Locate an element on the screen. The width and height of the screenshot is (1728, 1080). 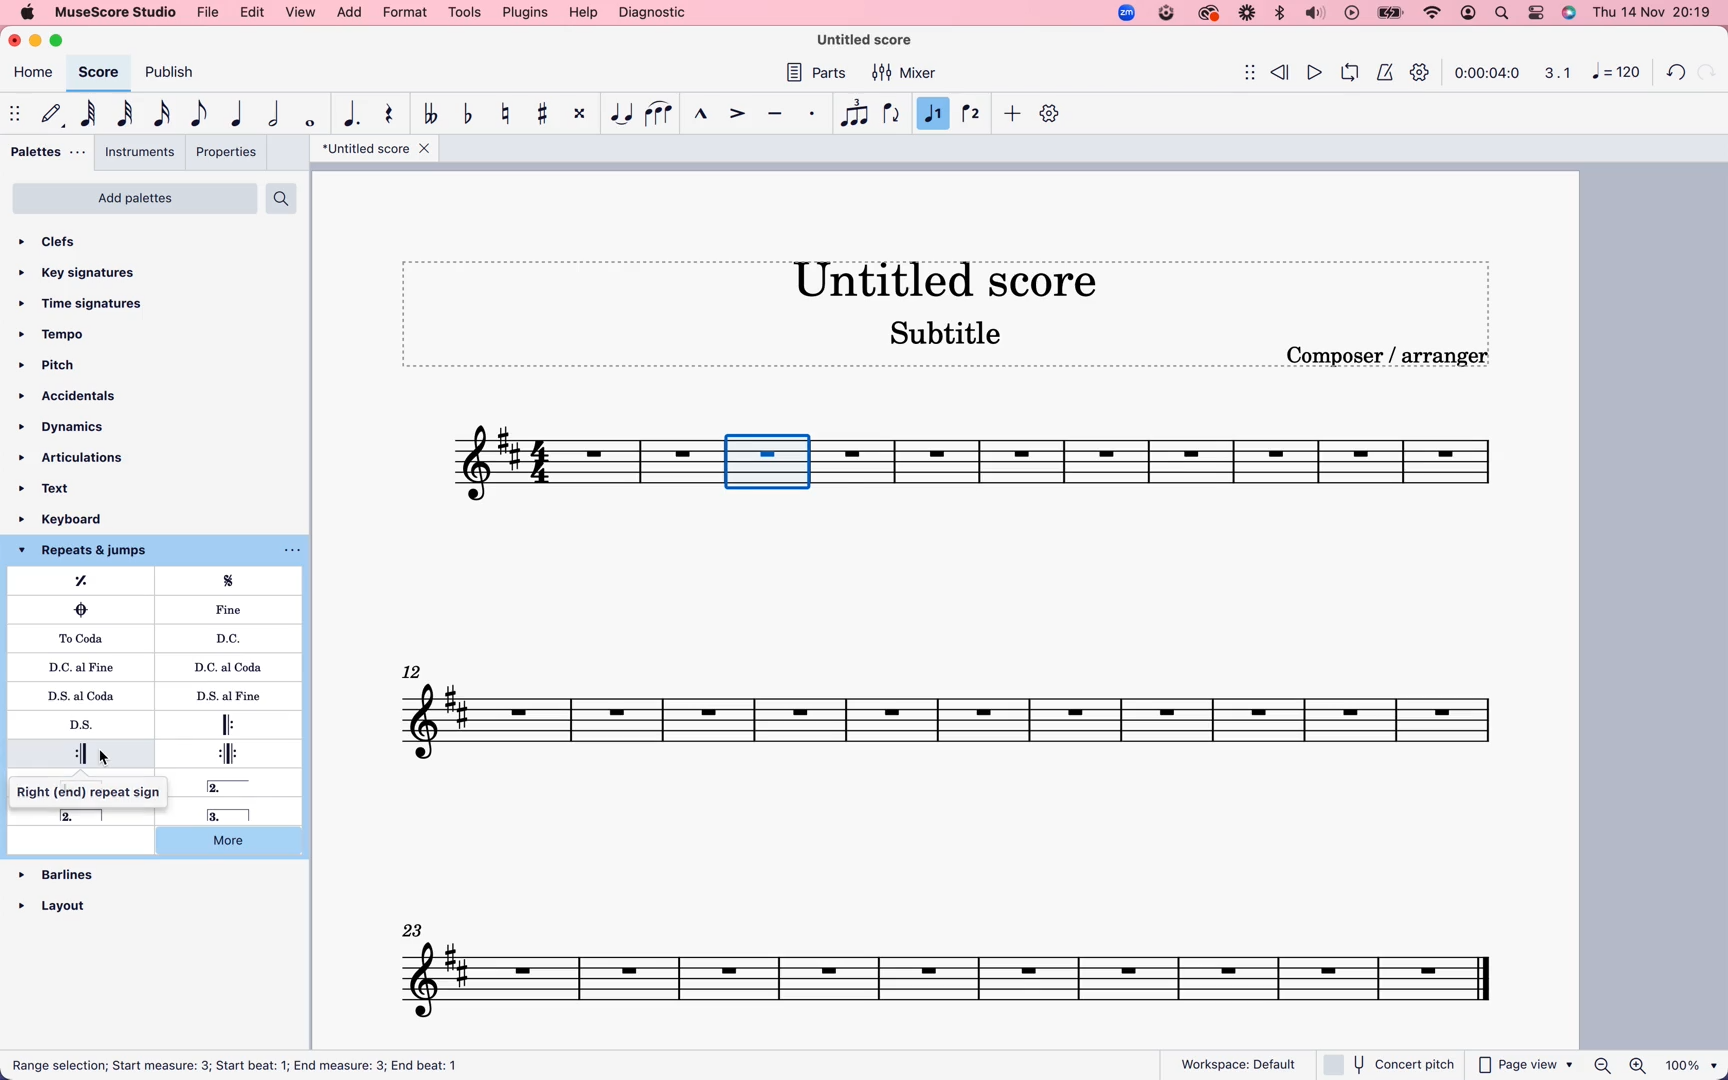
maximize is located at coordinates (62, 41).